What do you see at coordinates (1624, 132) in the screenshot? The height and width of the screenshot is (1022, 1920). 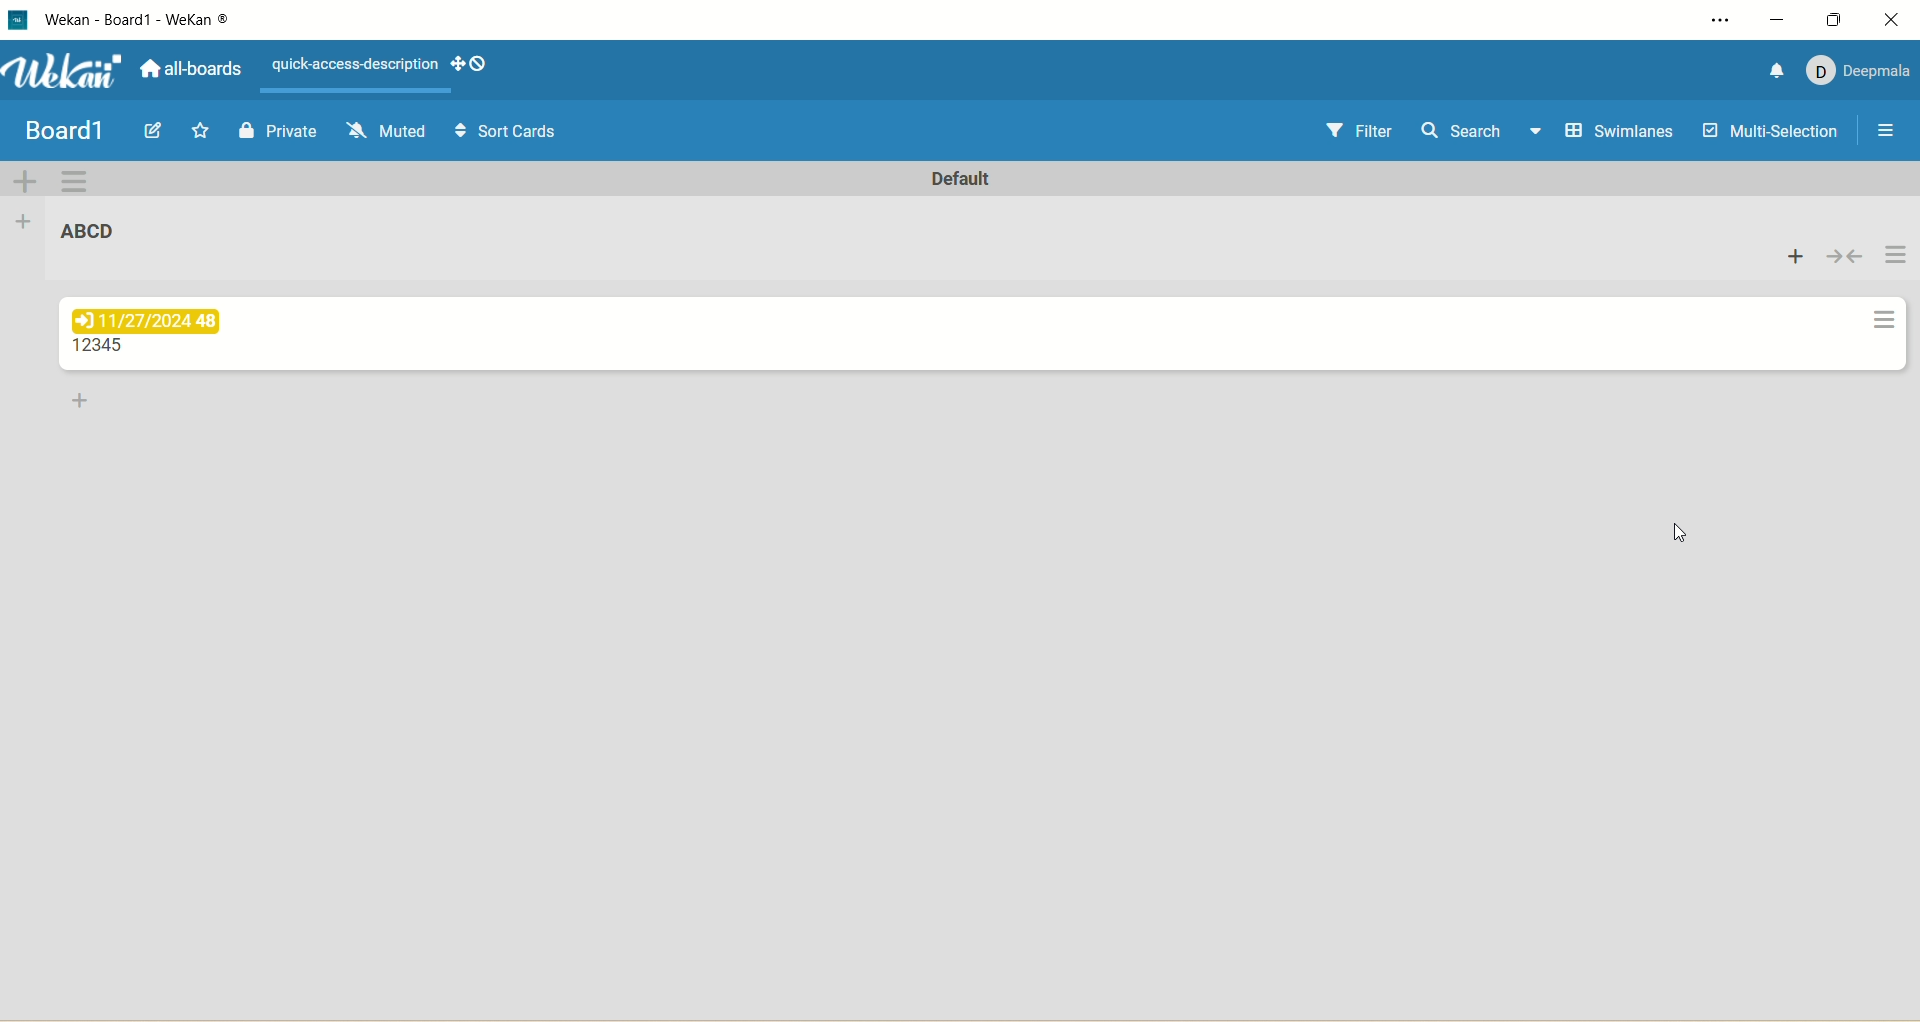 I see `swimlanes` at bounding box center [1624, 132].